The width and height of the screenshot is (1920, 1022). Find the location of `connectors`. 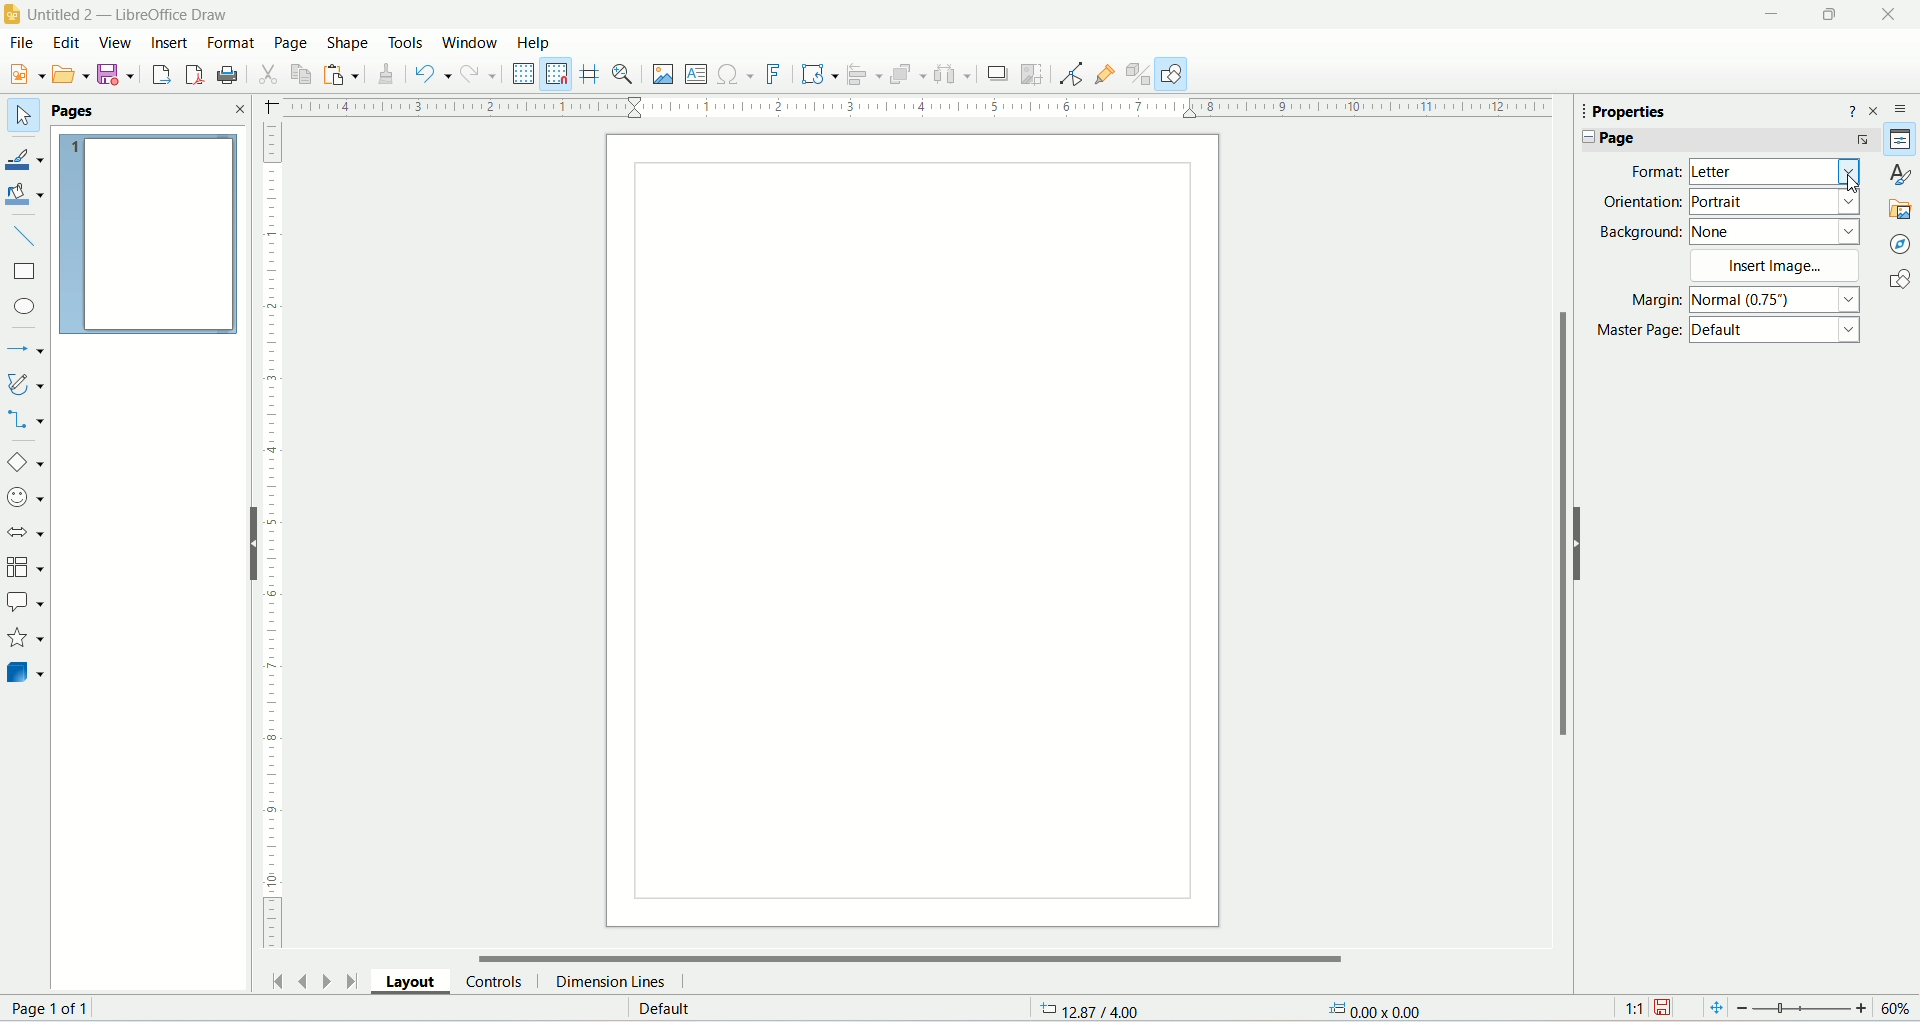

connectors is located at coordinates (26, 422).